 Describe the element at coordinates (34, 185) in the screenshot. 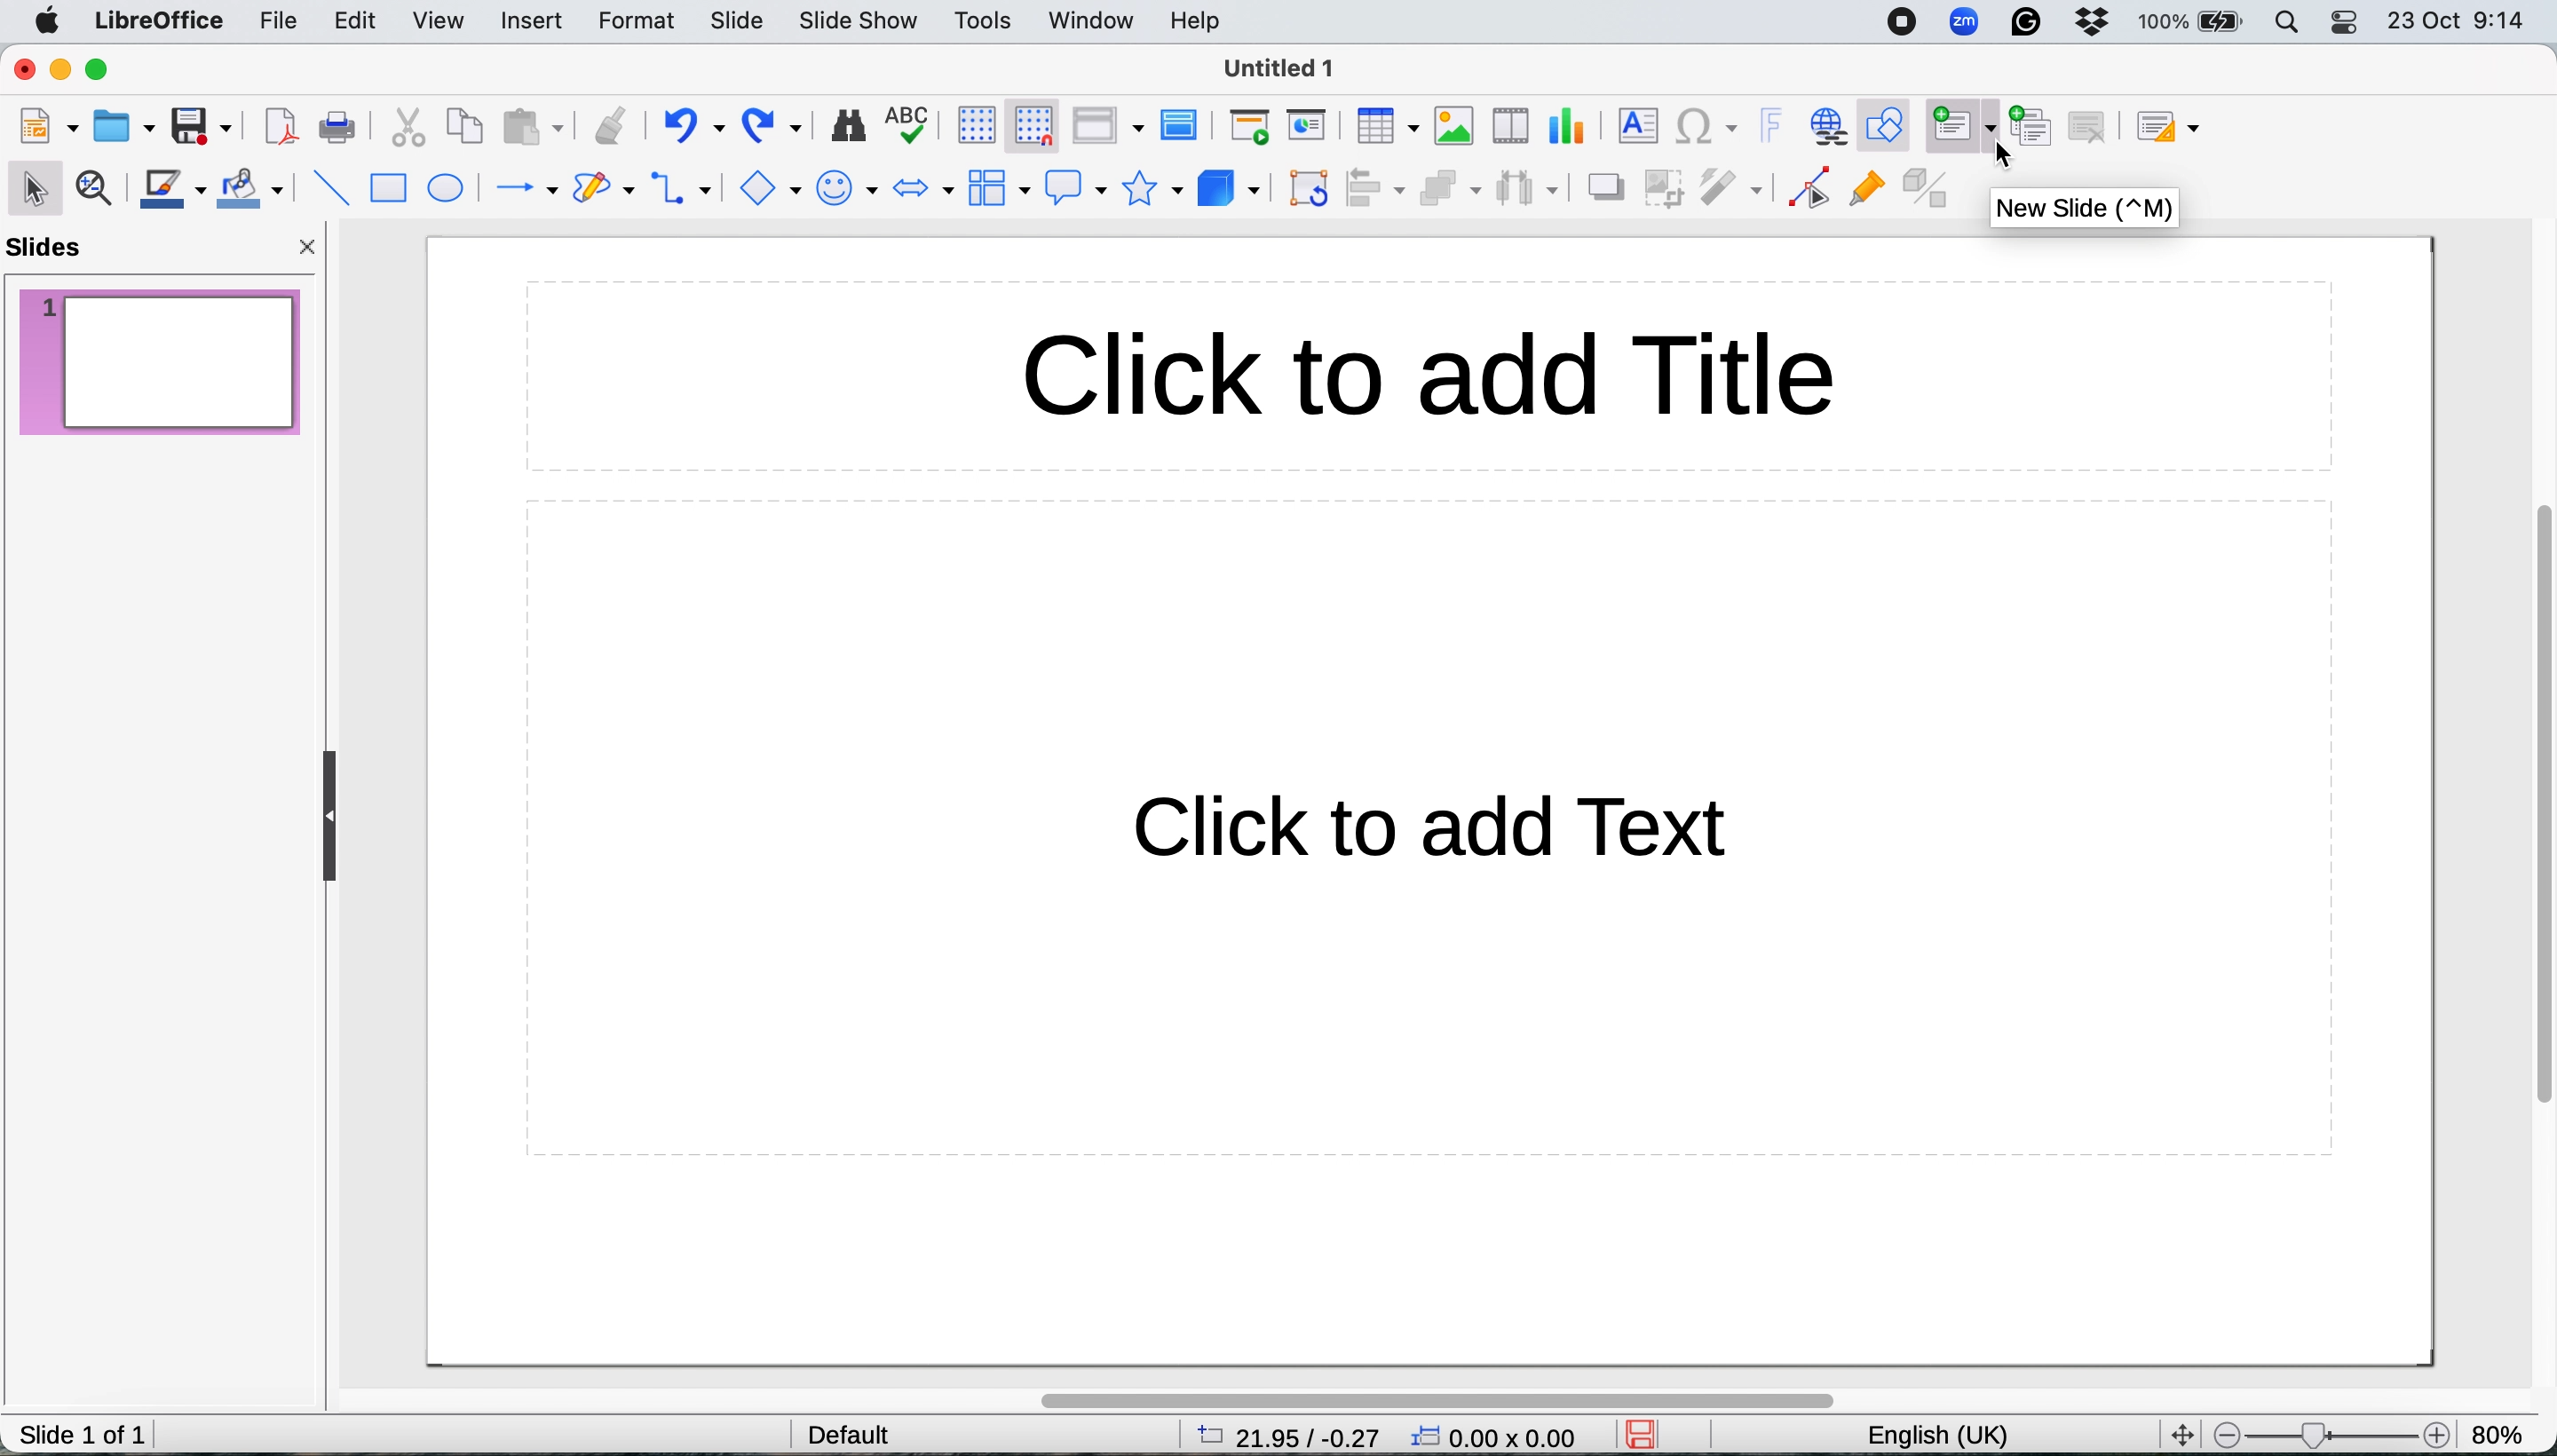

I see `selection tool` at that location.